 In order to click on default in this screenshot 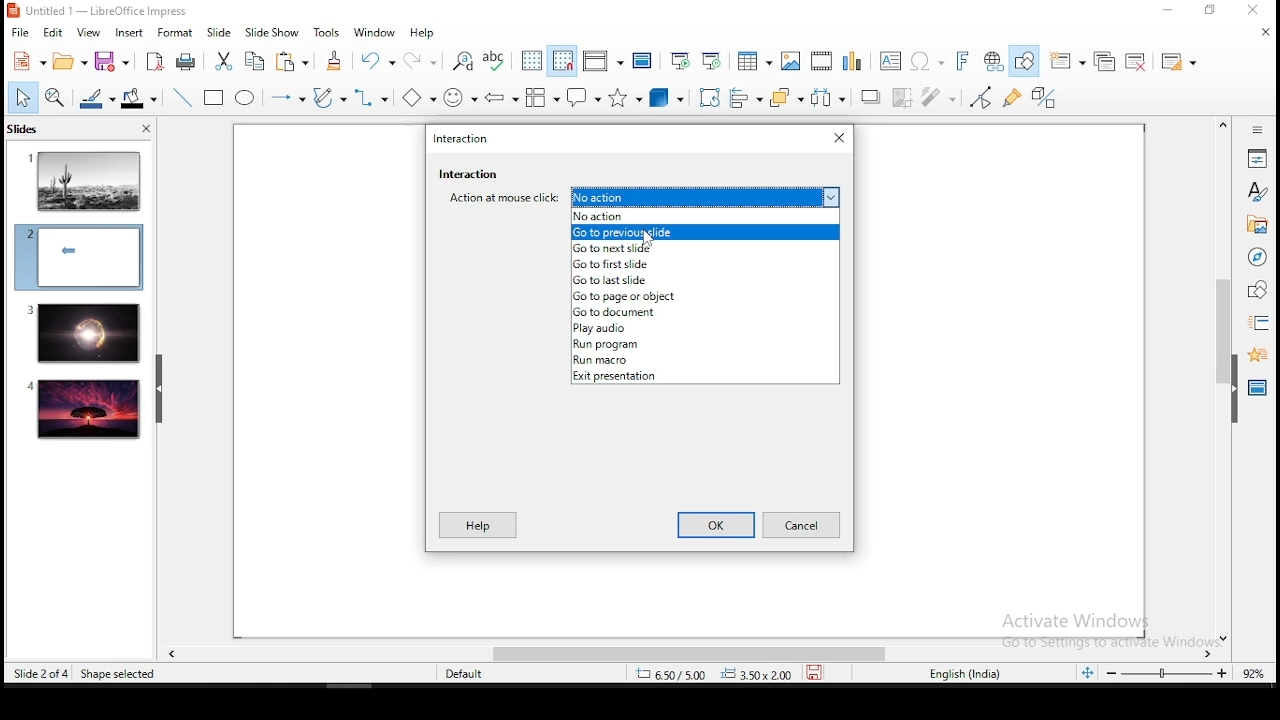, I will do `click(466, 673)`.